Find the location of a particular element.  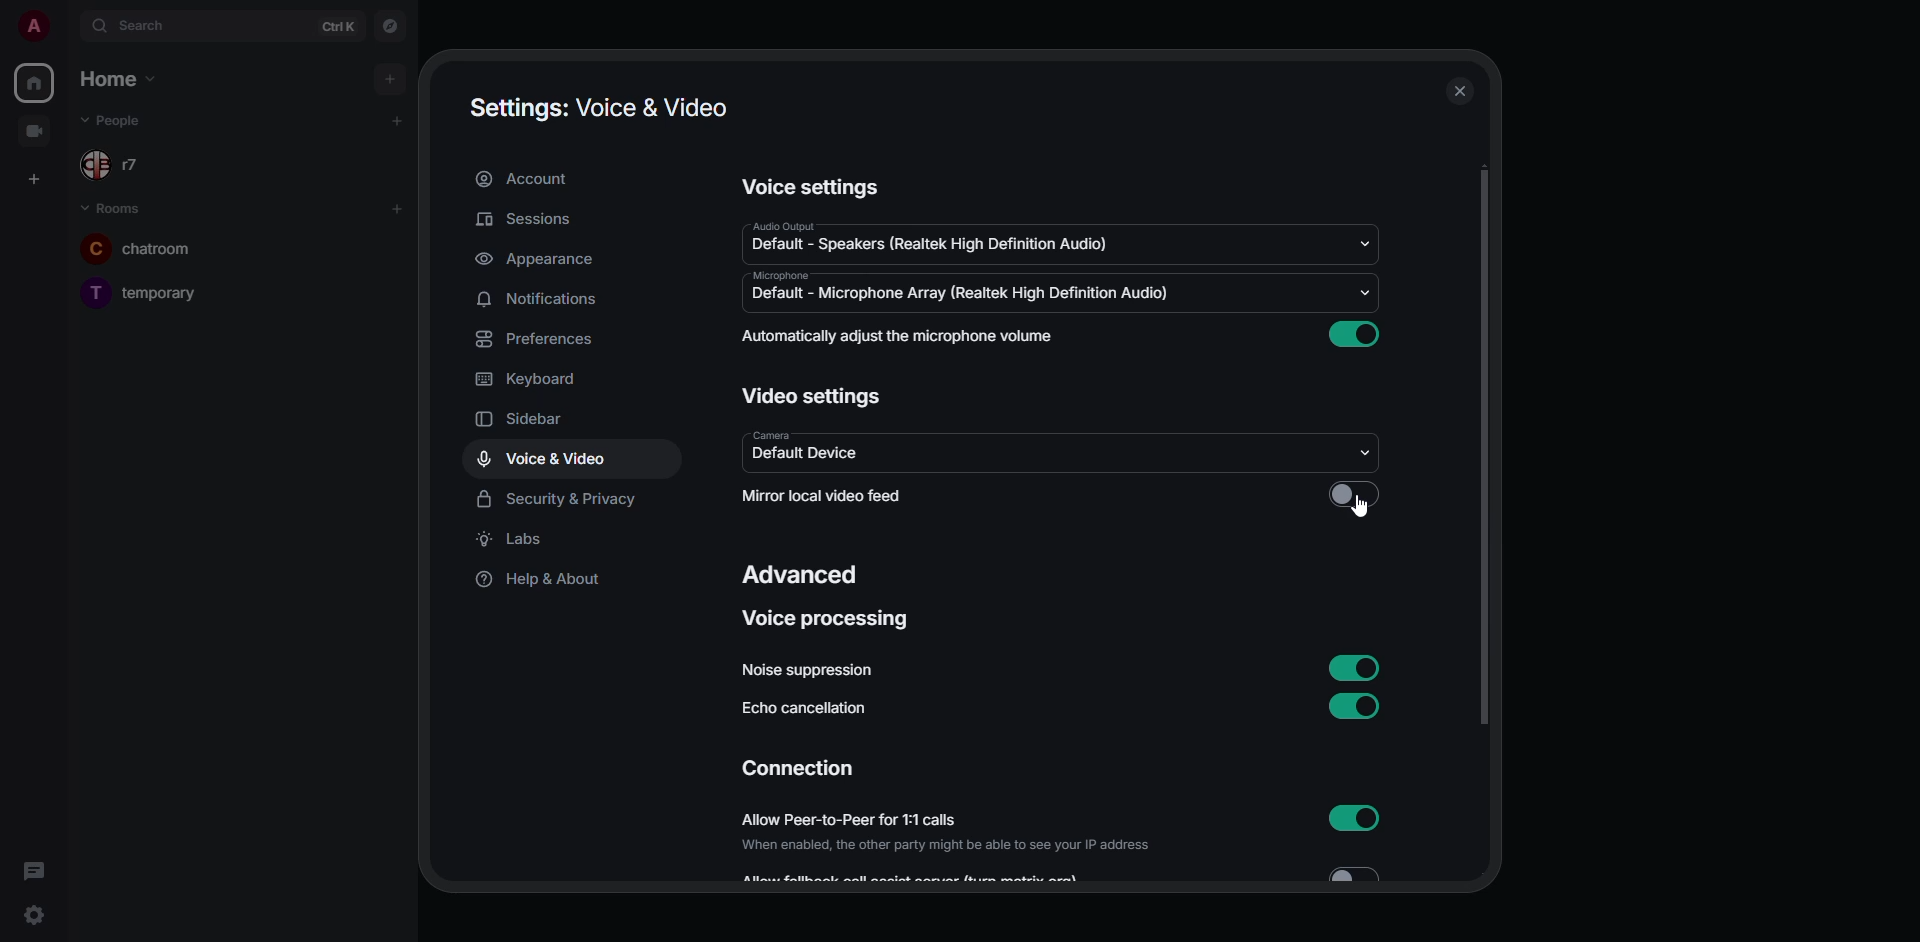

rooms is located at coordinates (116, 210).